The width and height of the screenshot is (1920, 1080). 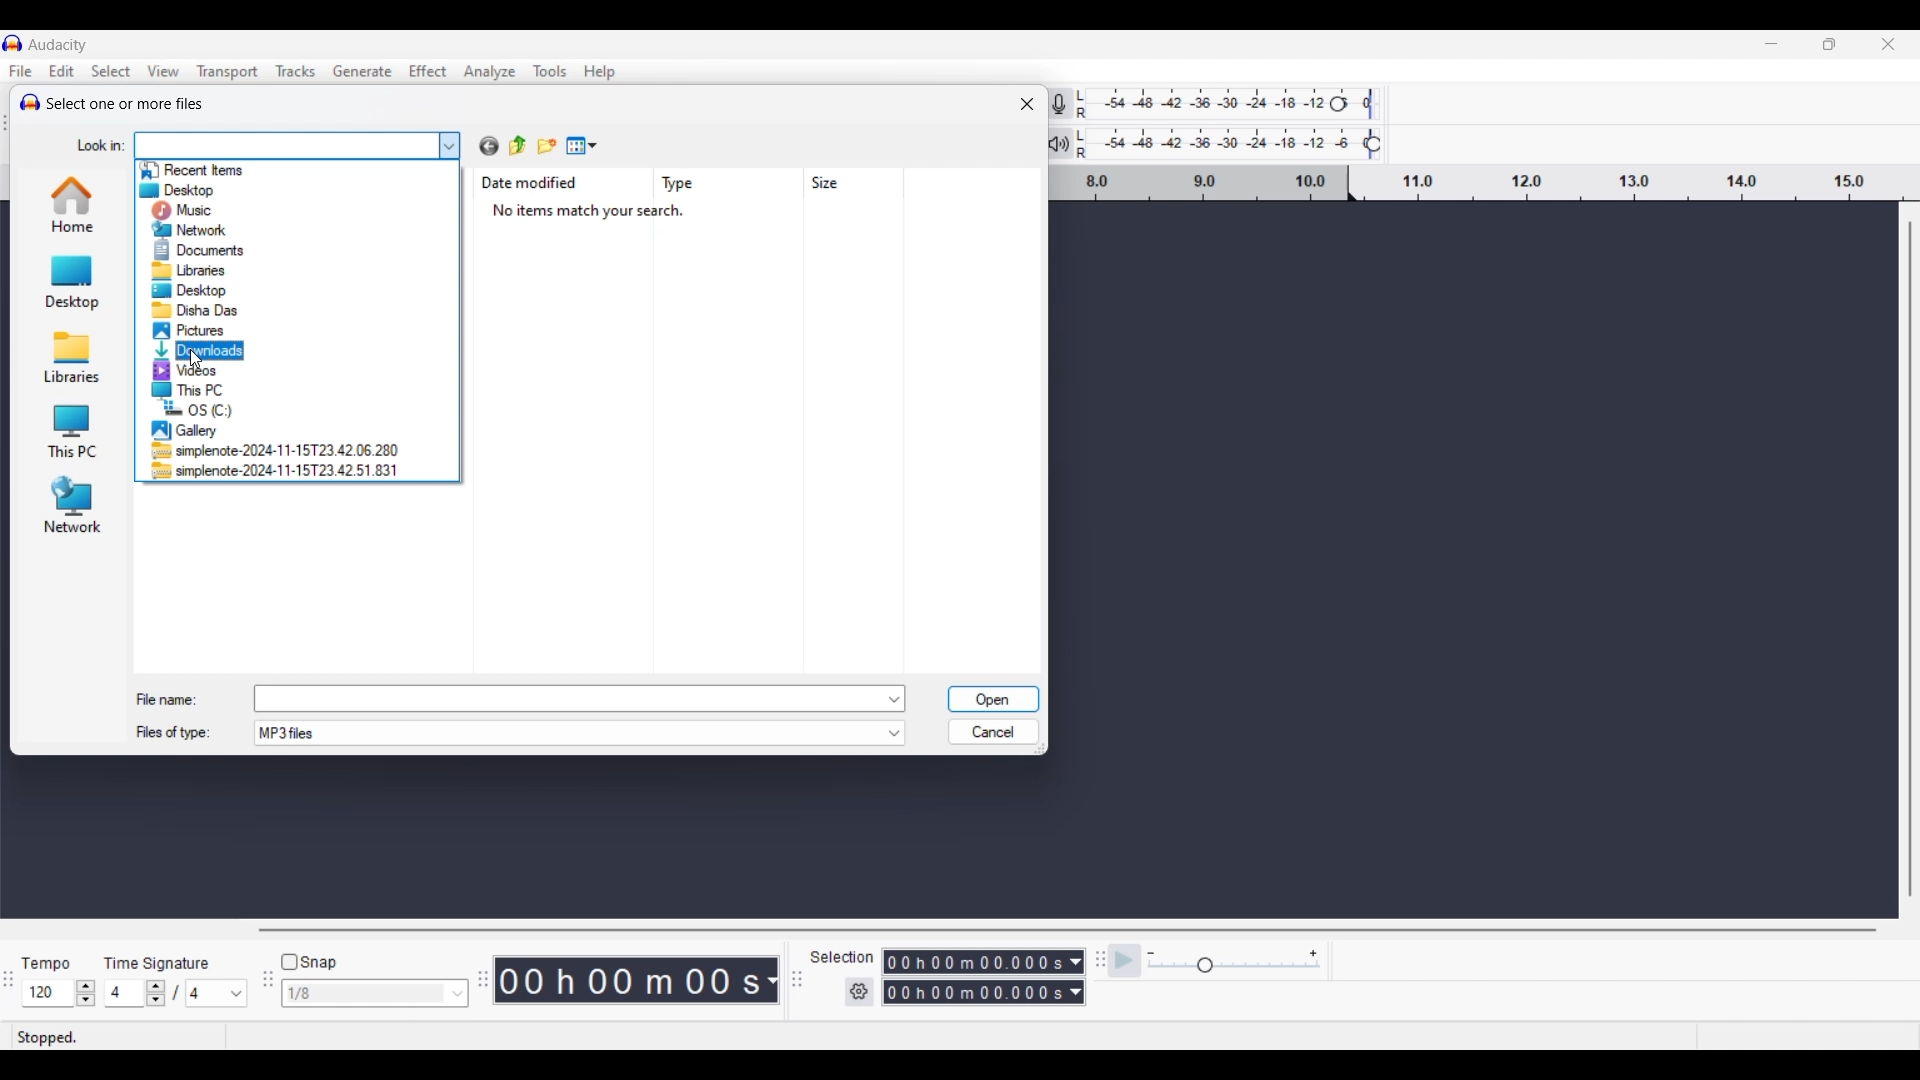 What do you see at coordinates (832, 183) in the screenshot?
I see `Size column` at bounding box center [832, 183].